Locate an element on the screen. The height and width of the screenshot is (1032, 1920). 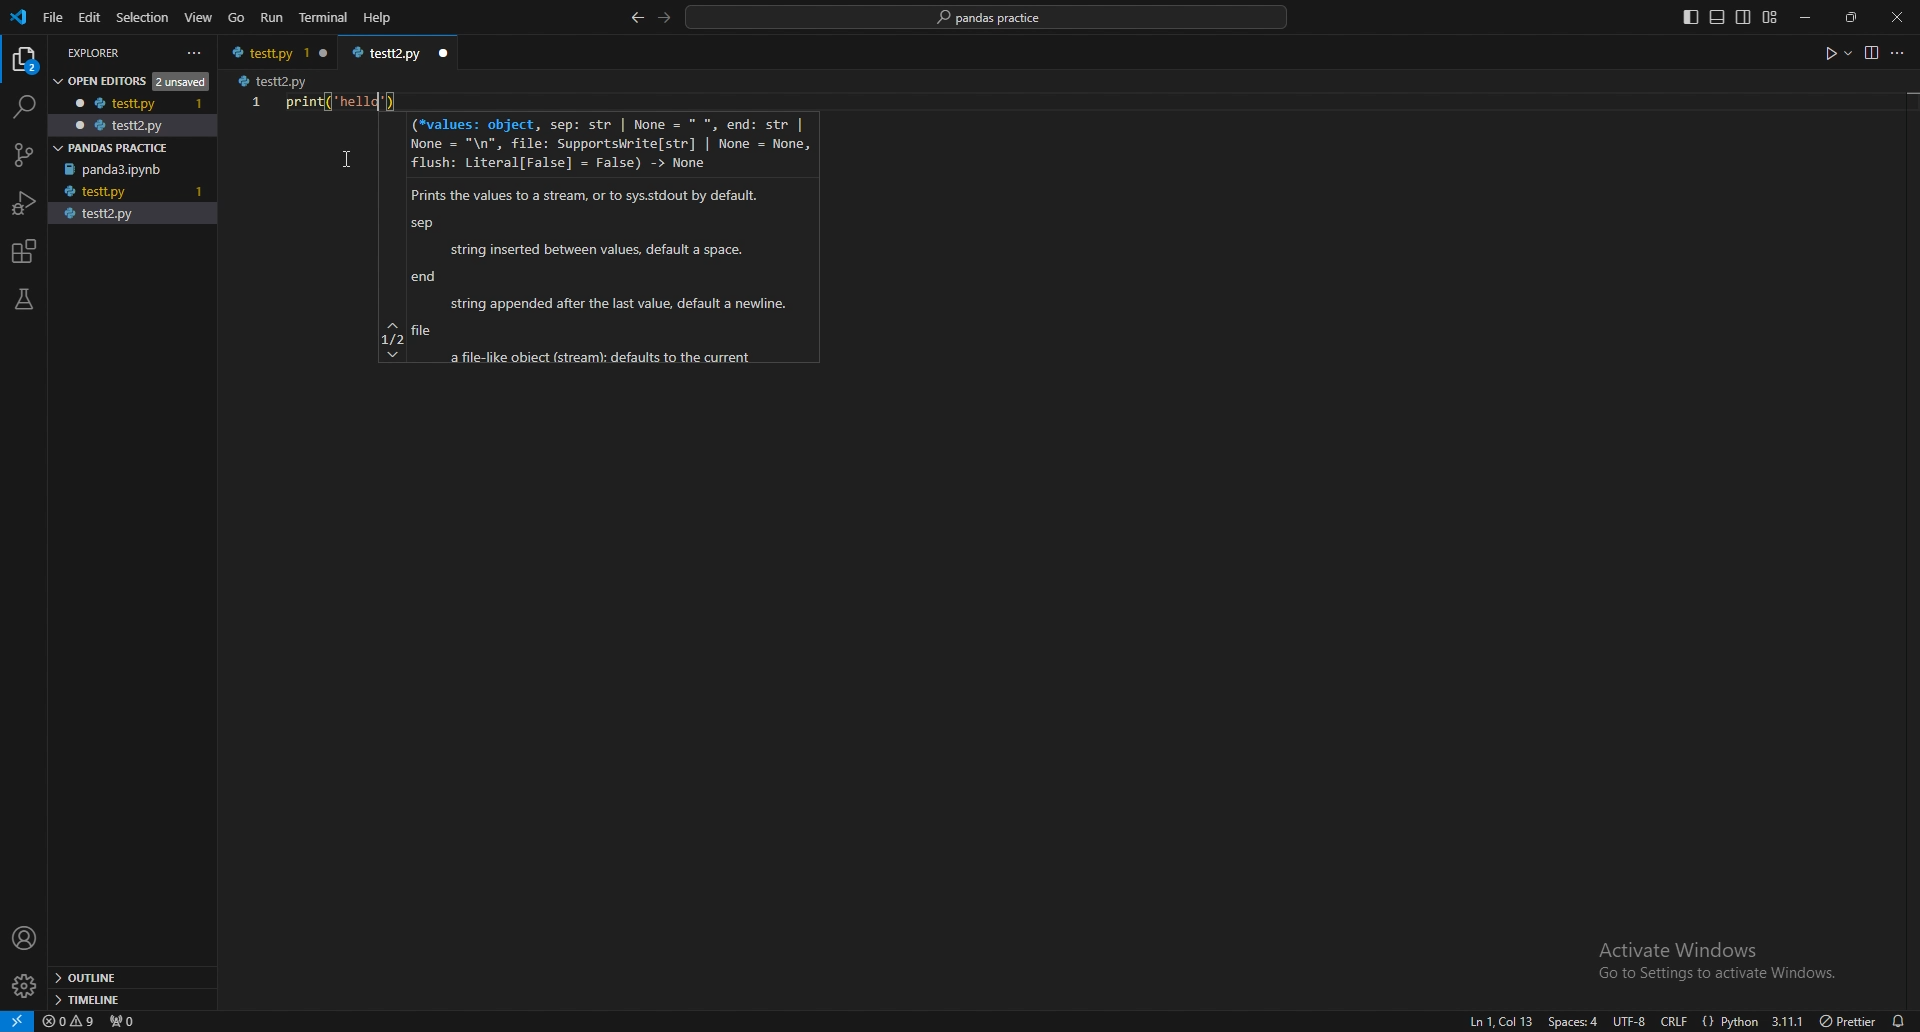
open editors is located at coordinates (126, 79).